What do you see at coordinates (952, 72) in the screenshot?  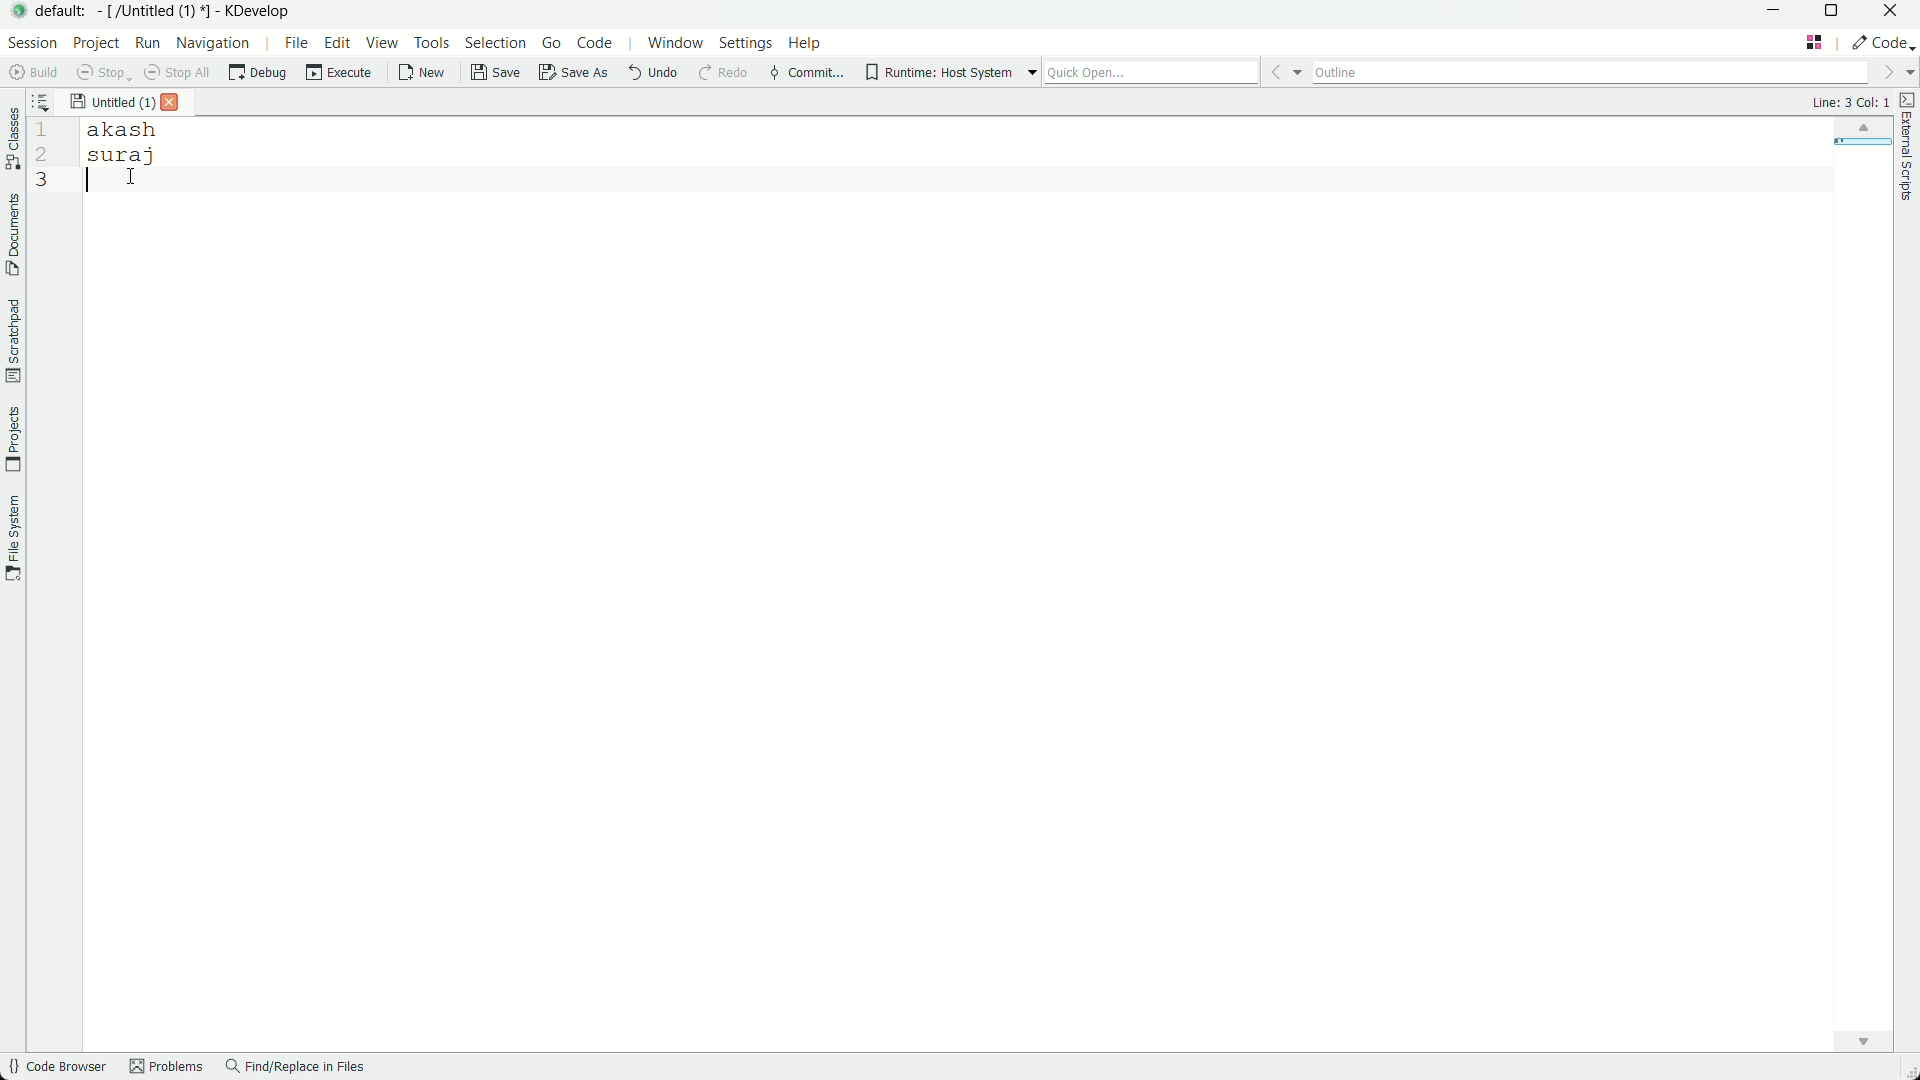 I see `runtime host system` at bounding box center [952, 72].